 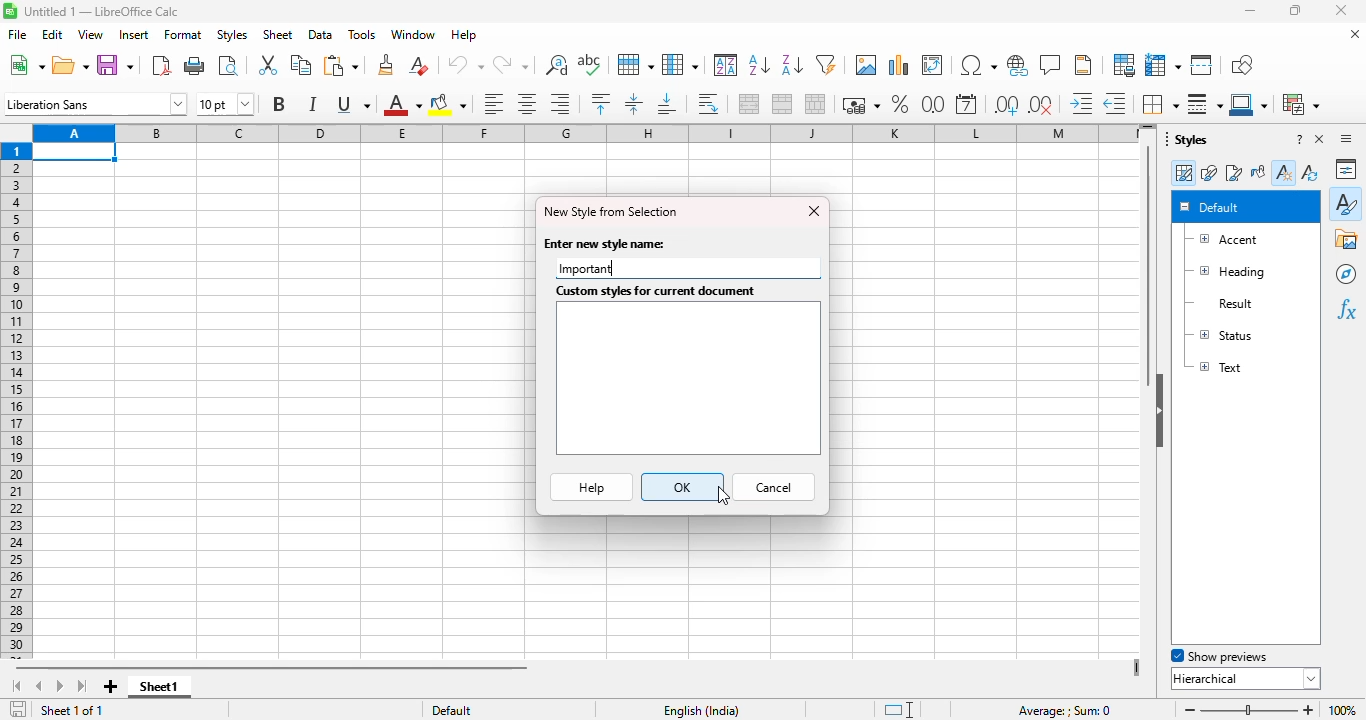 I want to click on cursor, so click(x=723, y=496).